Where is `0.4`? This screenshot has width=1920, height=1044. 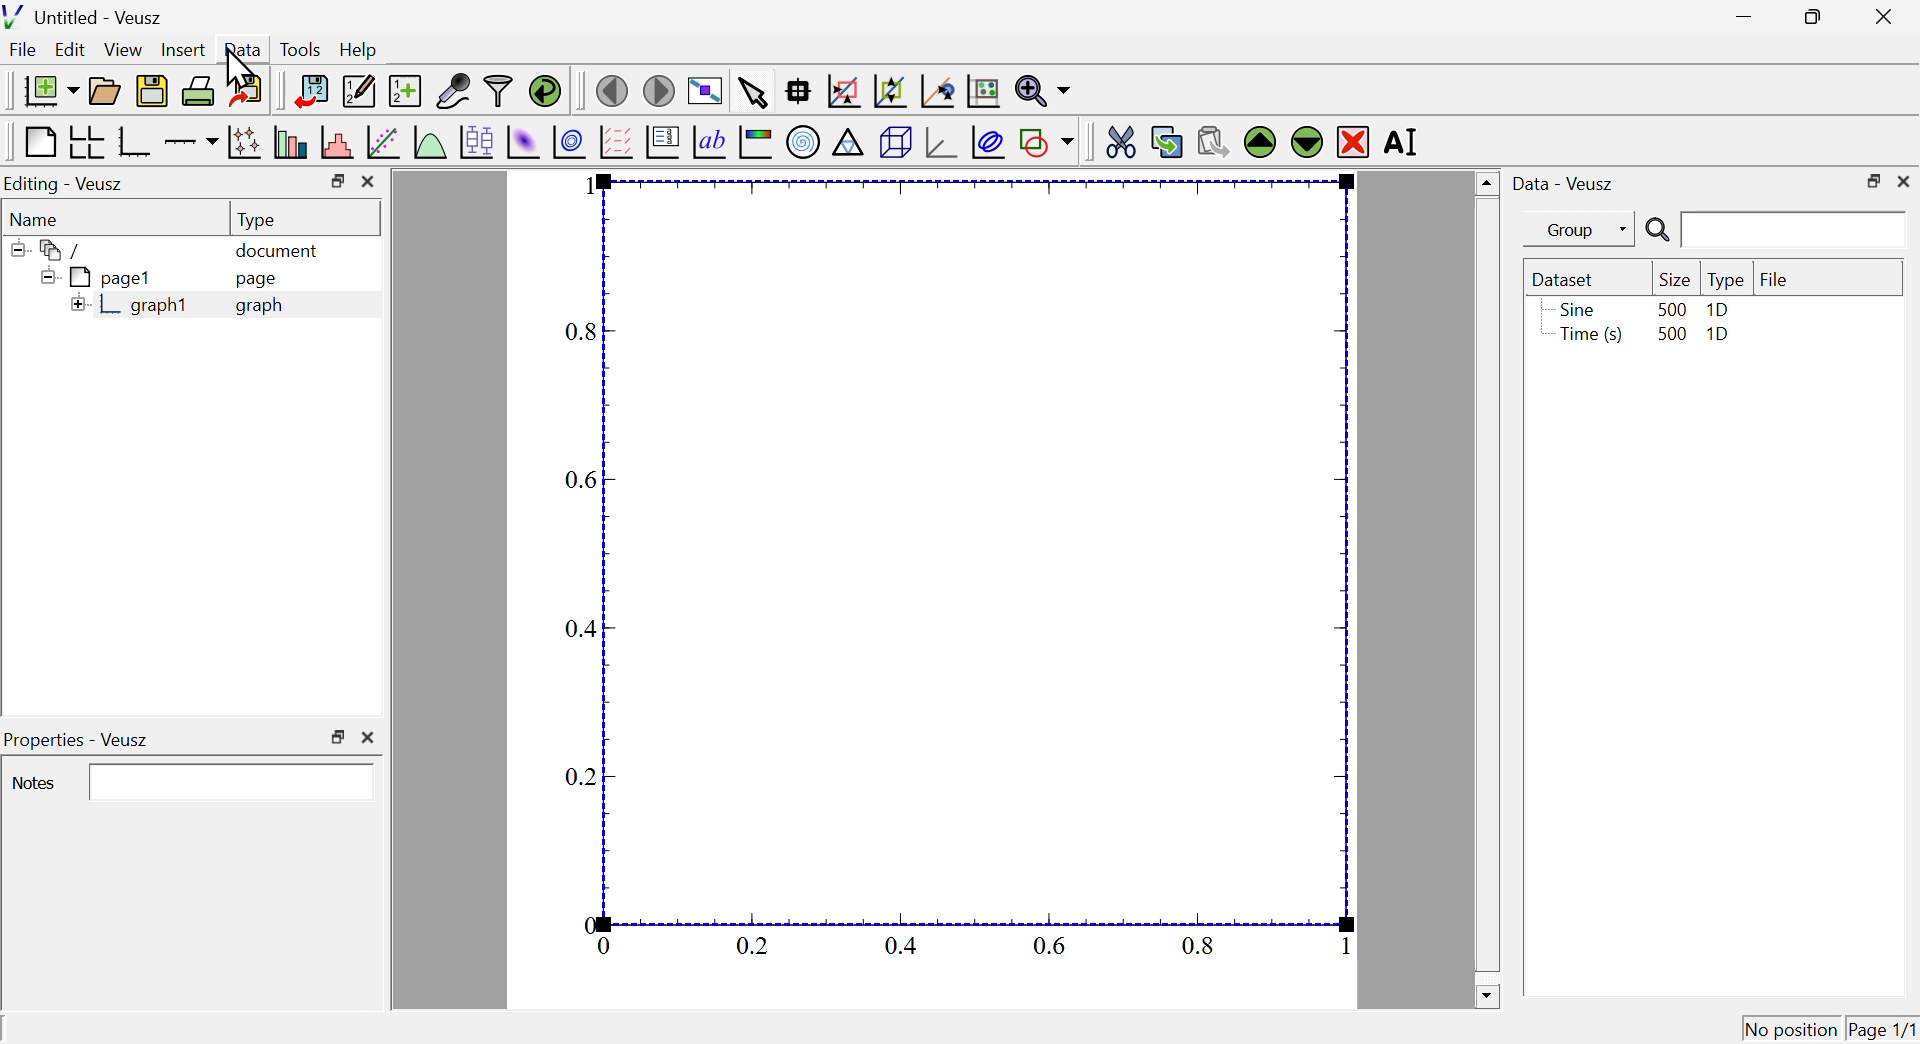 0.4 is located at coordinates (901, 945).